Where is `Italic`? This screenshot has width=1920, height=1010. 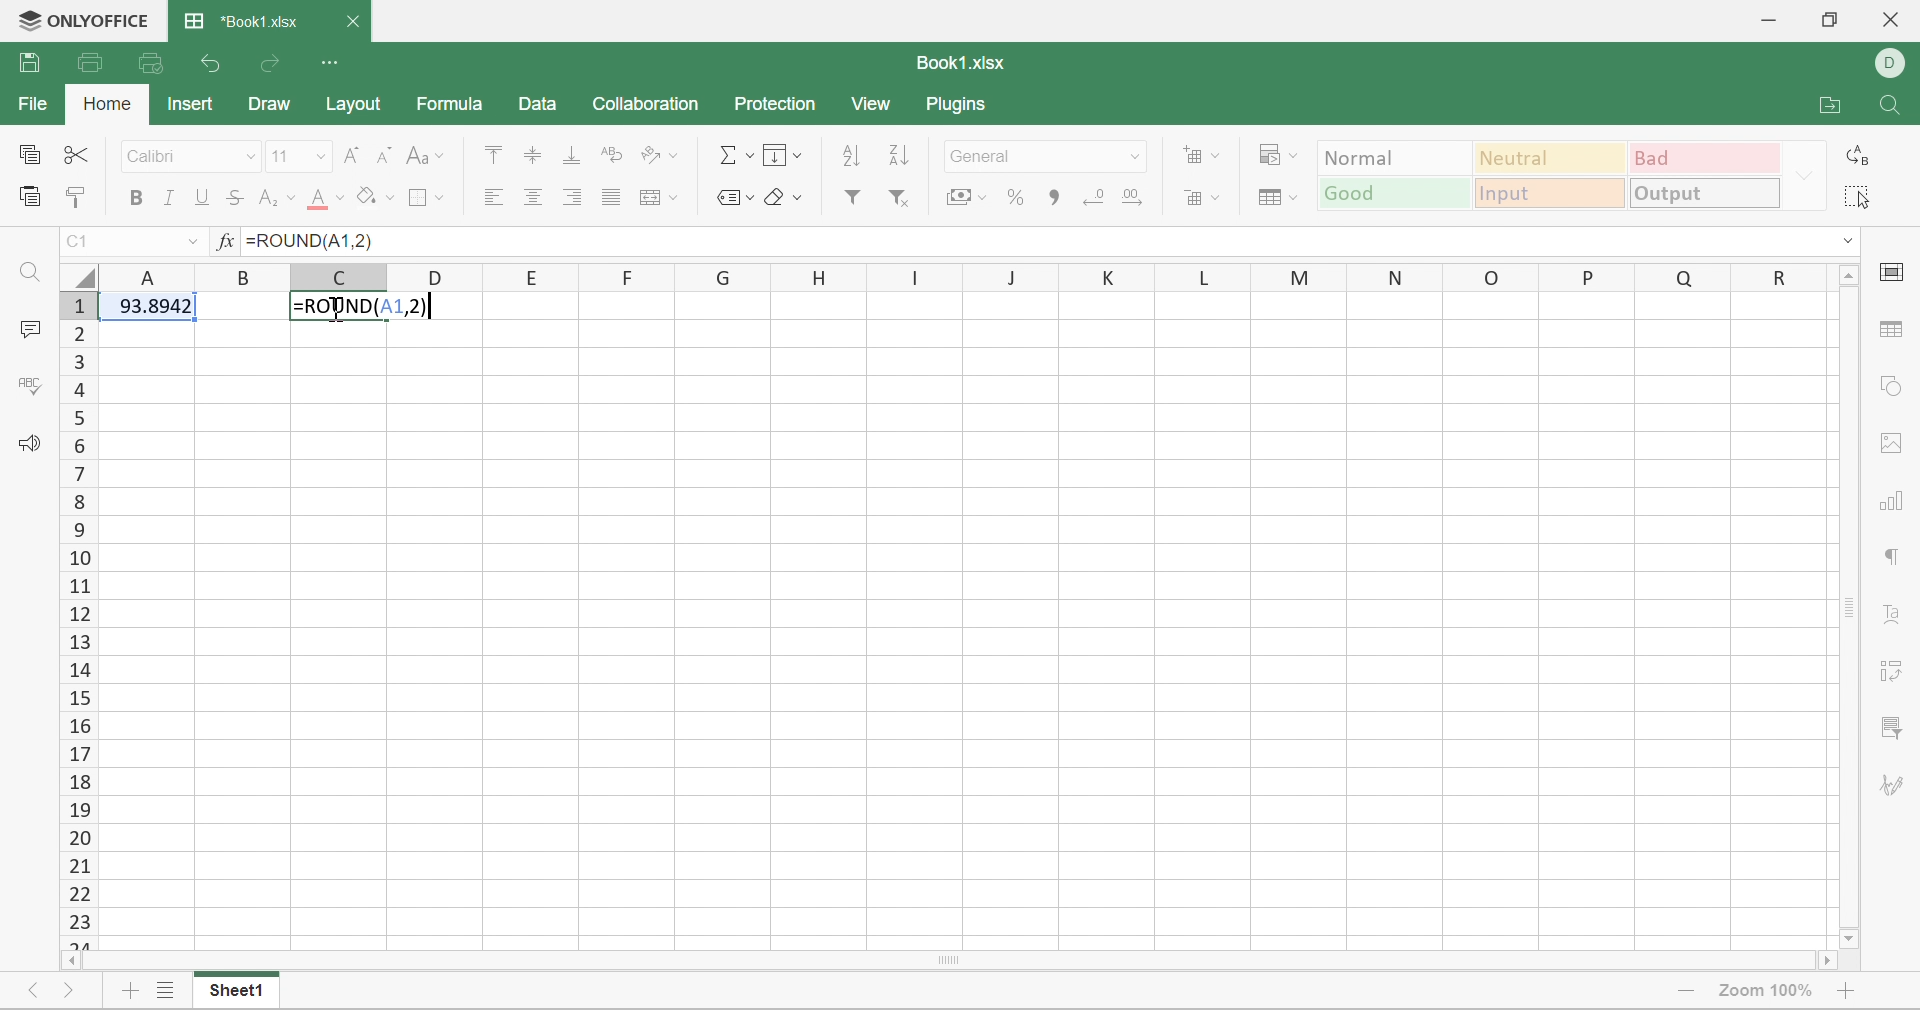 Italic is located at coordinates (169, 196).